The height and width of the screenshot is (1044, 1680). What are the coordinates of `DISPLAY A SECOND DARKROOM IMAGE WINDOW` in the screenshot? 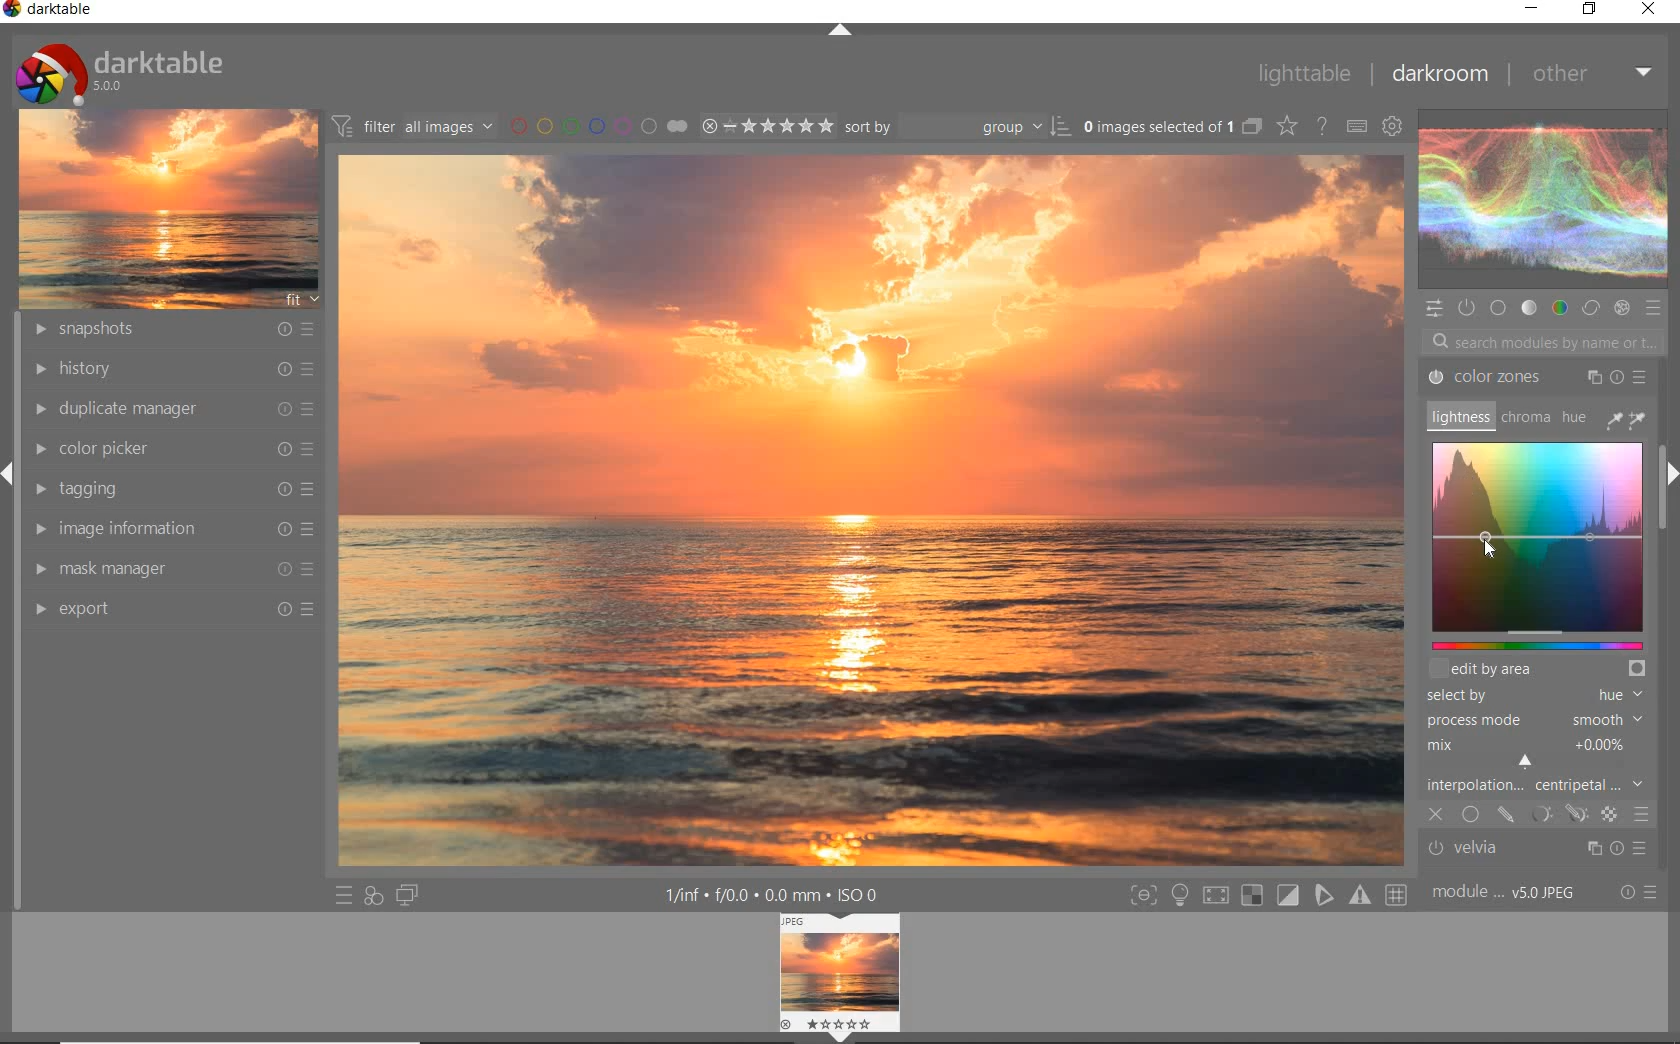 It's located at (407, 897).